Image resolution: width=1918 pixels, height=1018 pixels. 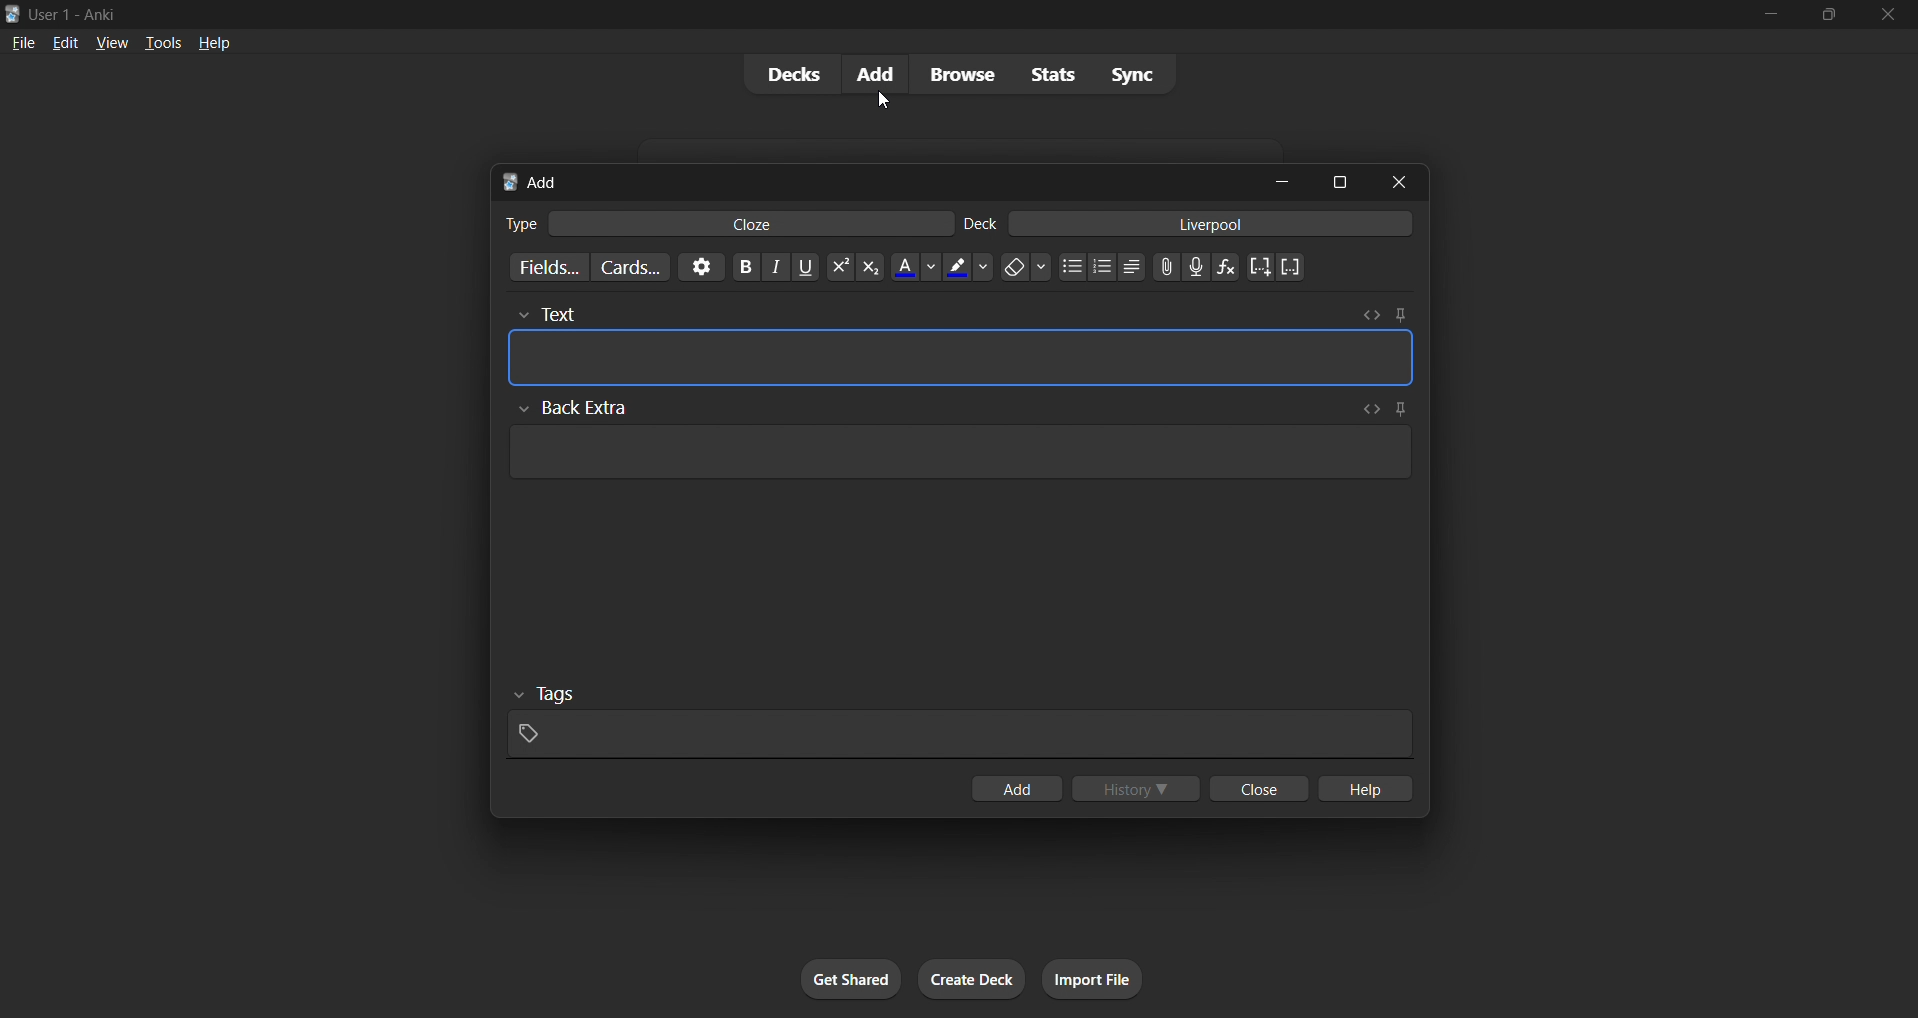 What do you see at coordinates (593, 310) in the screenshot?
I see `Text` at bounding box center [593, 310].